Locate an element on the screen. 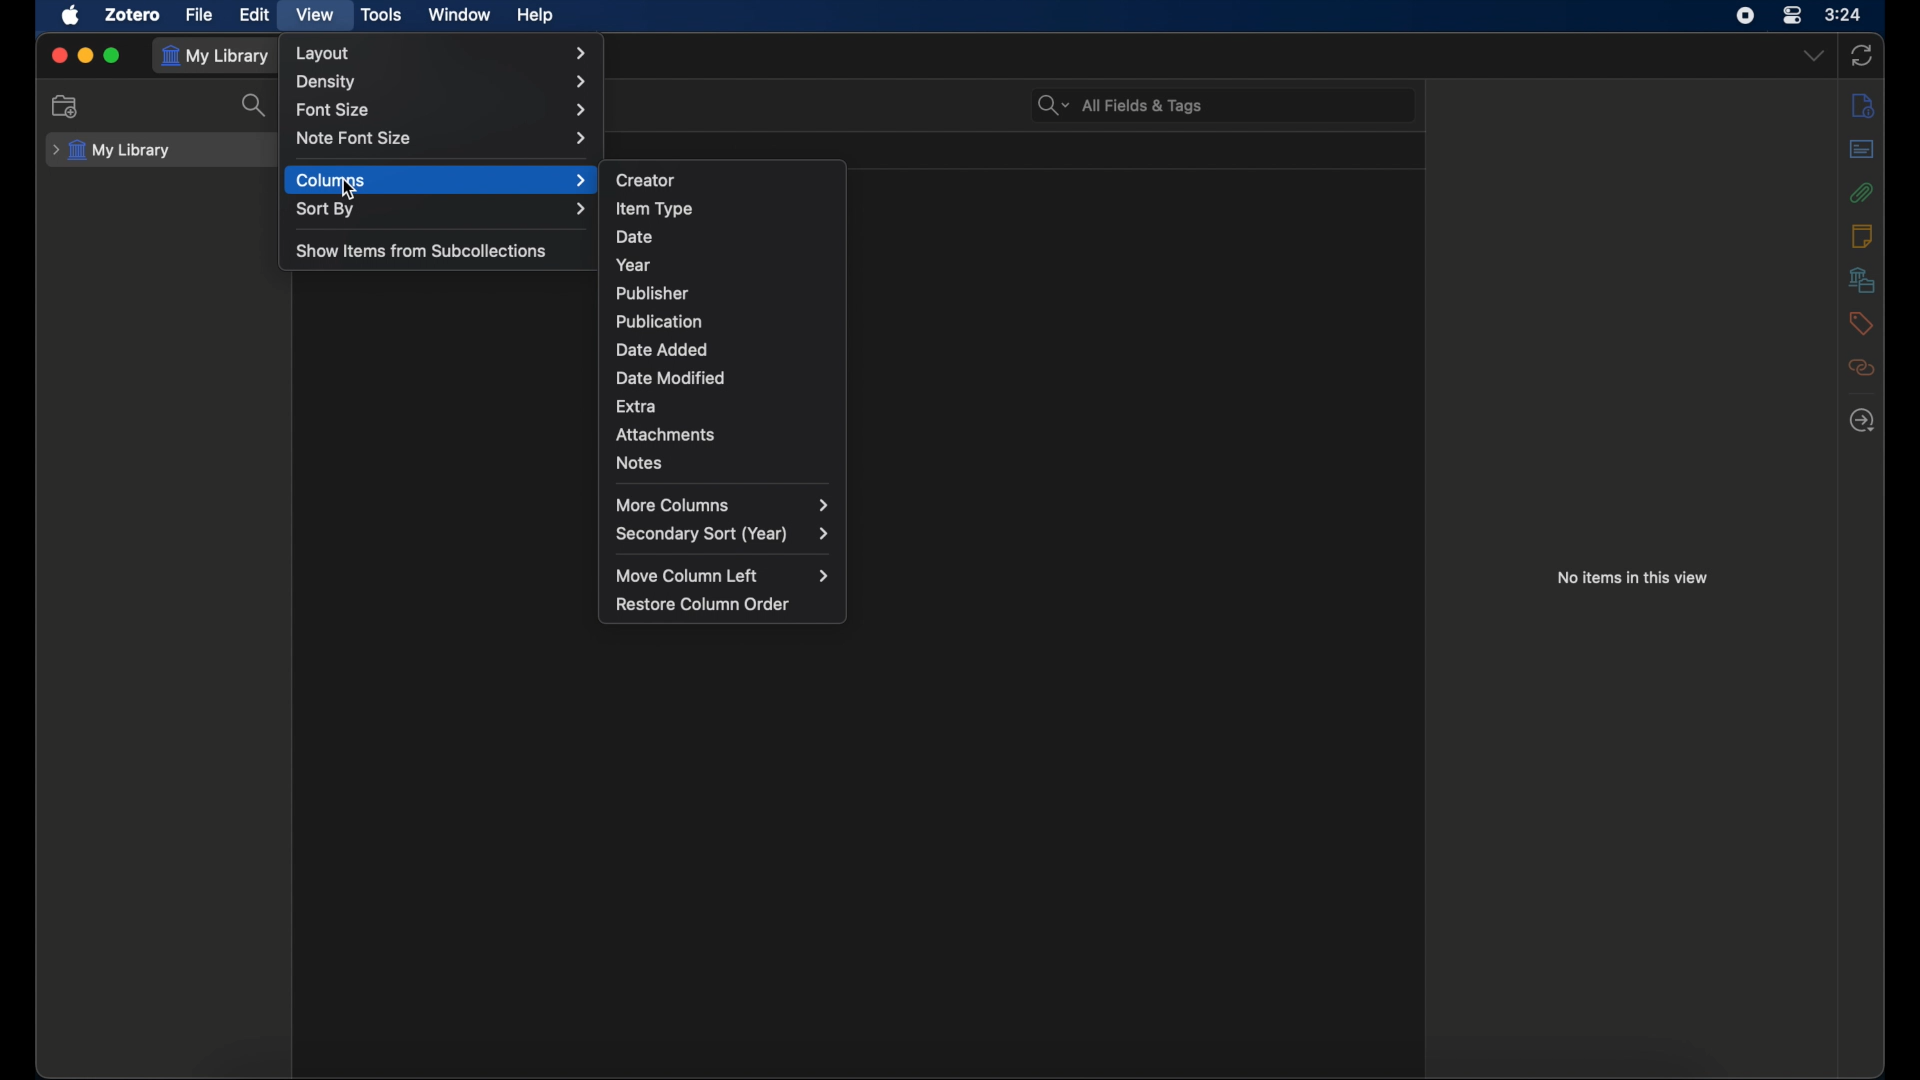 This screenshot has width=1920, height=1080. all fields & tags is located at coordinates (1120, 106).